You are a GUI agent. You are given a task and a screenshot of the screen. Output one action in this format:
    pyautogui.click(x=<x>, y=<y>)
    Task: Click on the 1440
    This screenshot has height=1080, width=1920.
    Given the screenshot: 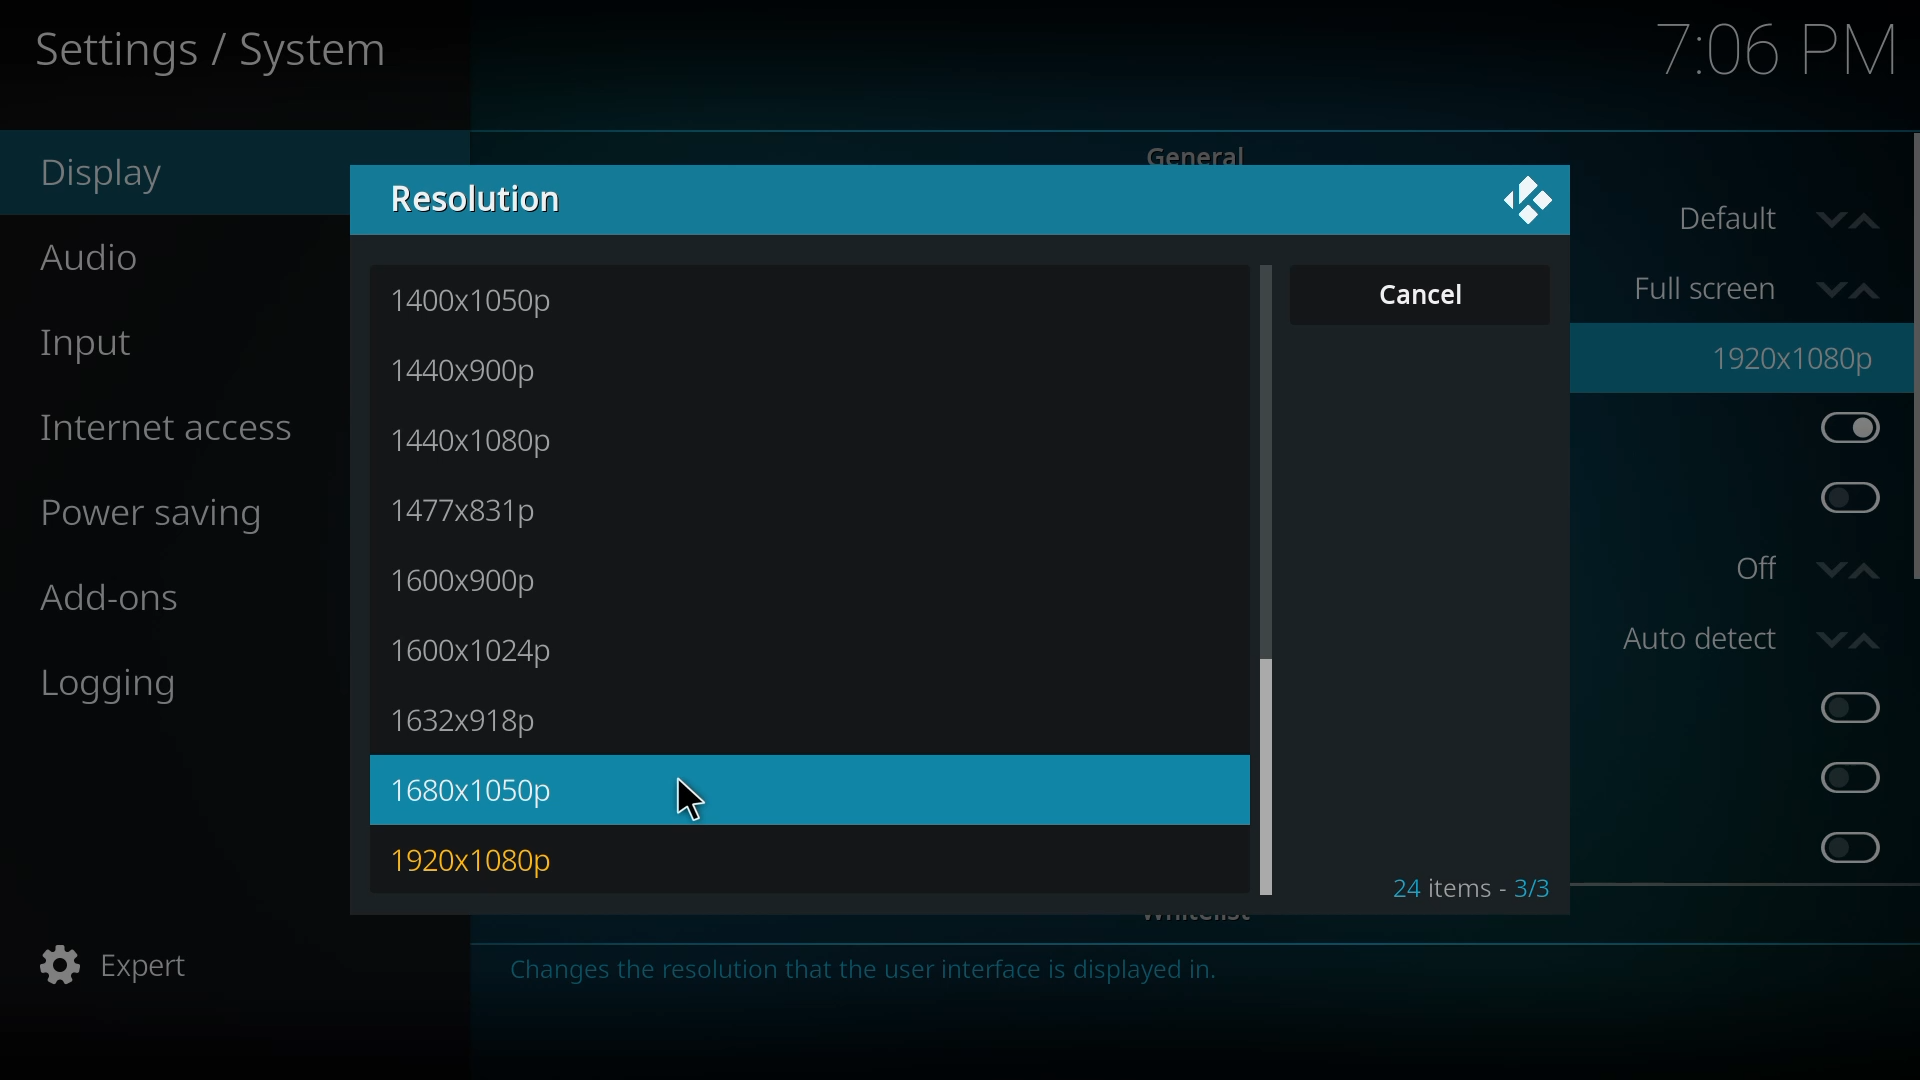 What is the action you would take?
    pyautogui.click(x=481, y=437)
    